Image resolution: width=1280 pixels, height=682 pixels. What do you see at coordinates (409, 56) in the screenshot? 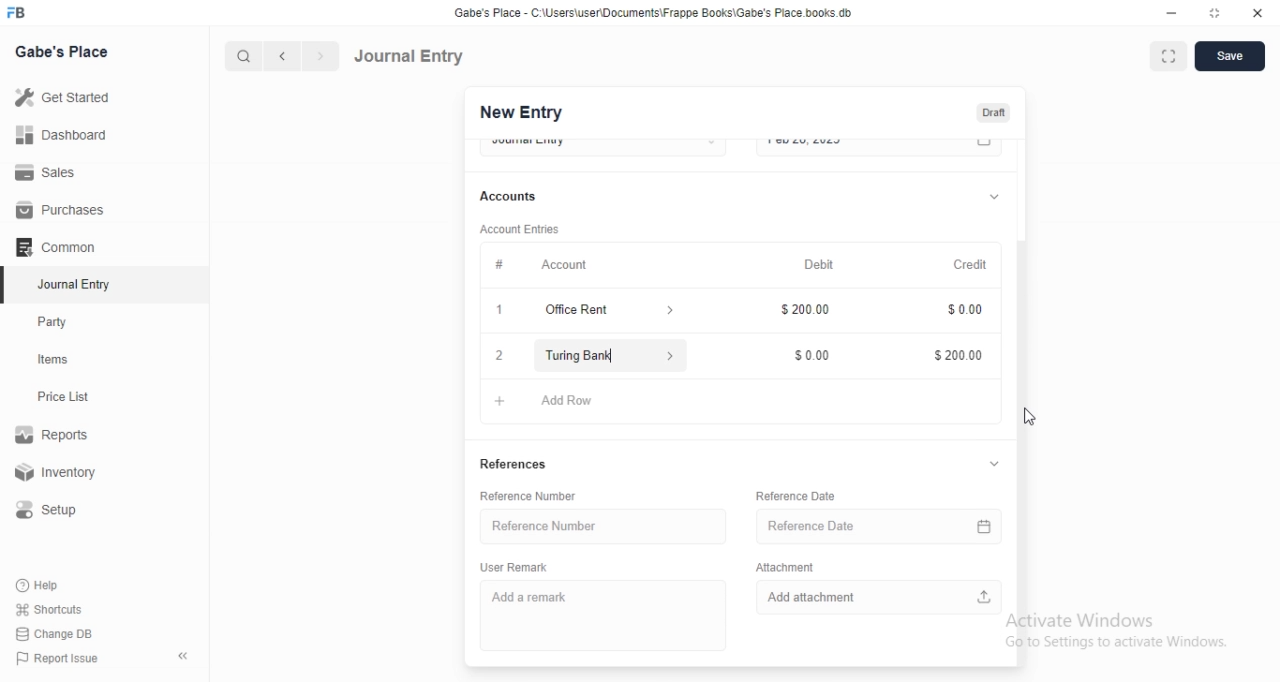
I see `Journal Entry` at bounding box center [409, 56].